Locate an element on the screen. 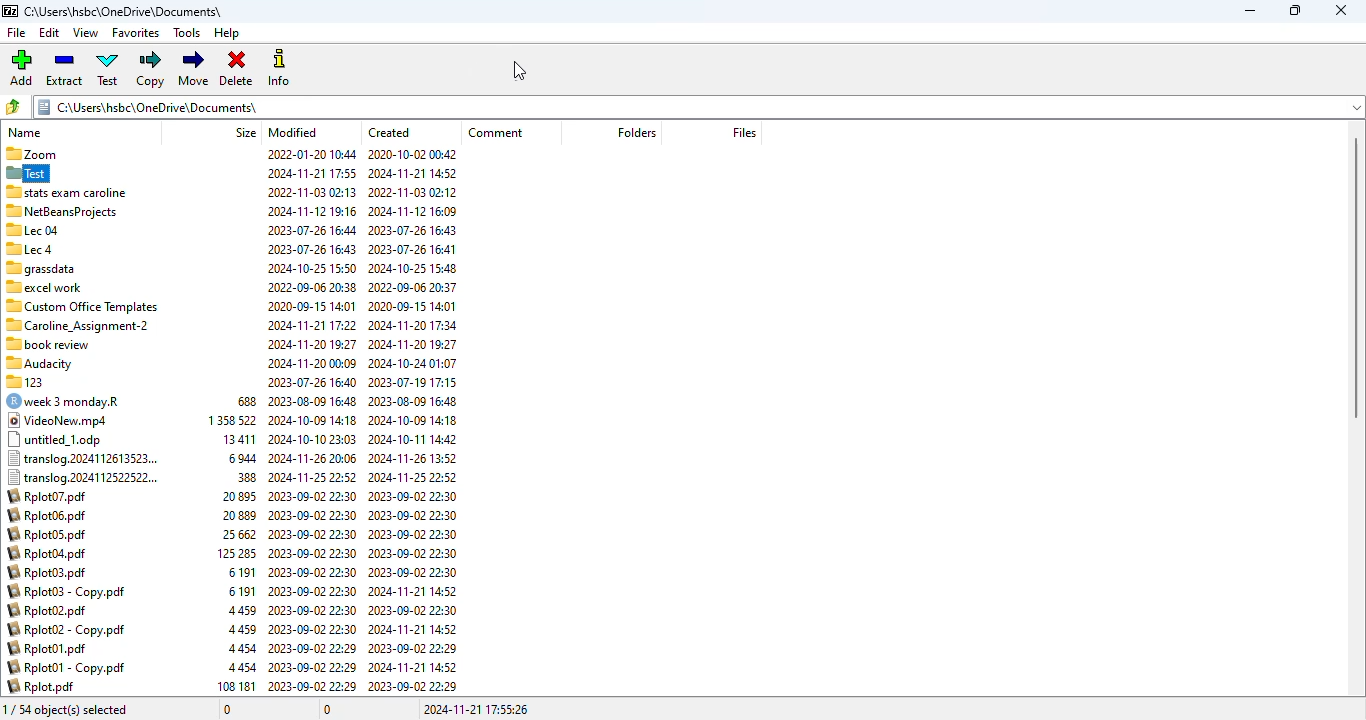  2023-08-09 16:48 is located at coordinates (416, 401).